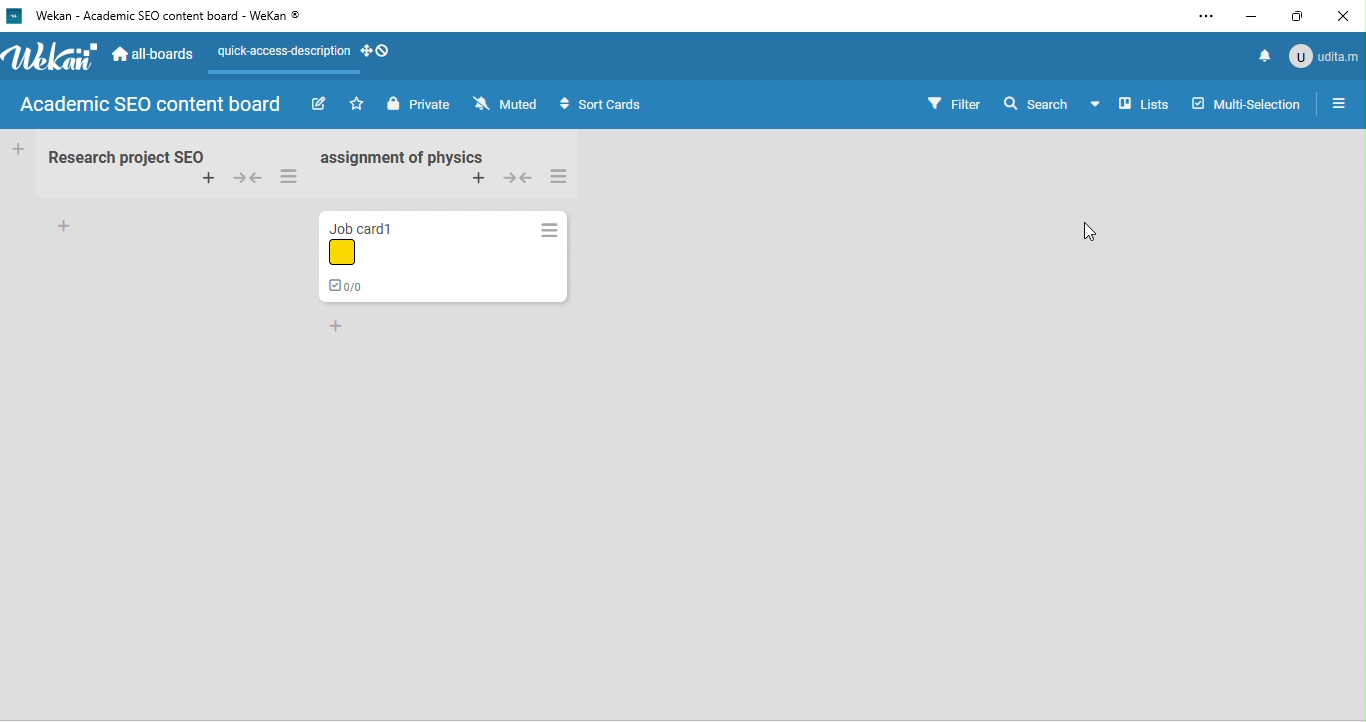  Describe the element at coordinates (946, 104) in the screenshot. I see `filter` at that location.